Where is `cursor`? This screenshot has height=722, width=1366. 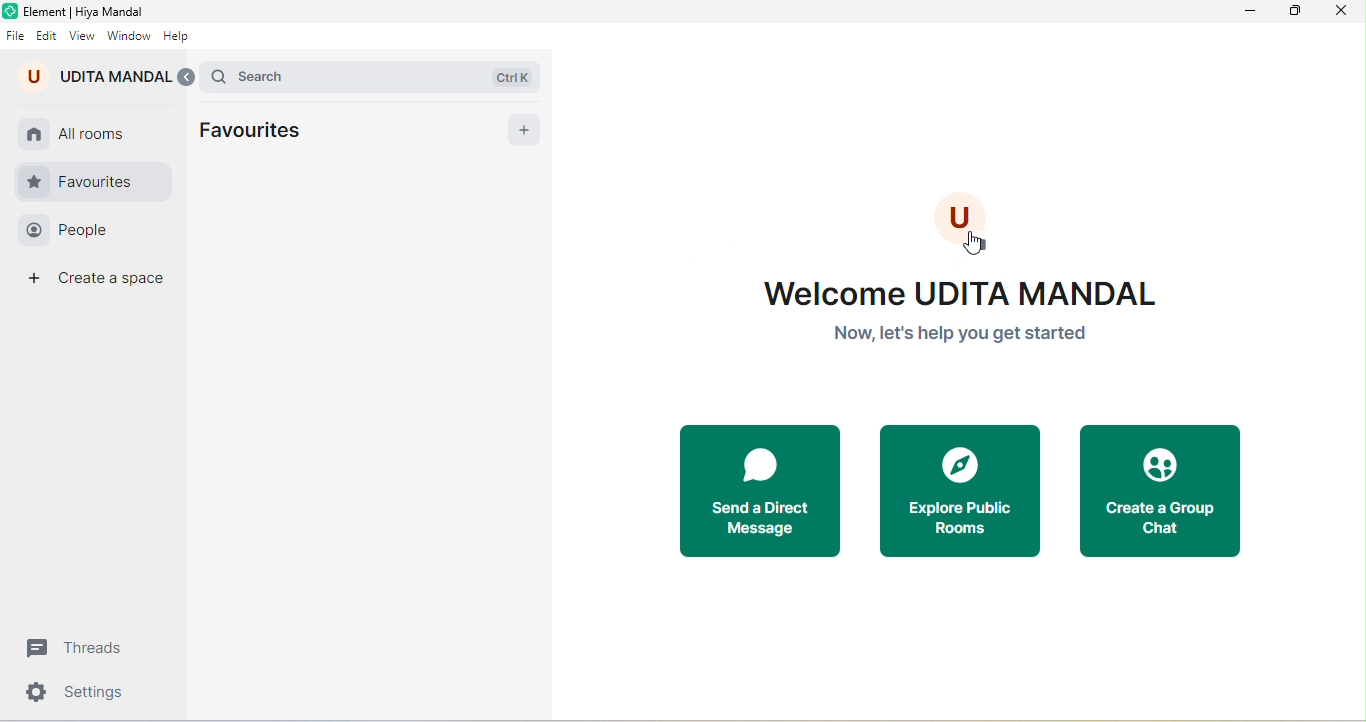
cursor is located at coordinates (974, 244).